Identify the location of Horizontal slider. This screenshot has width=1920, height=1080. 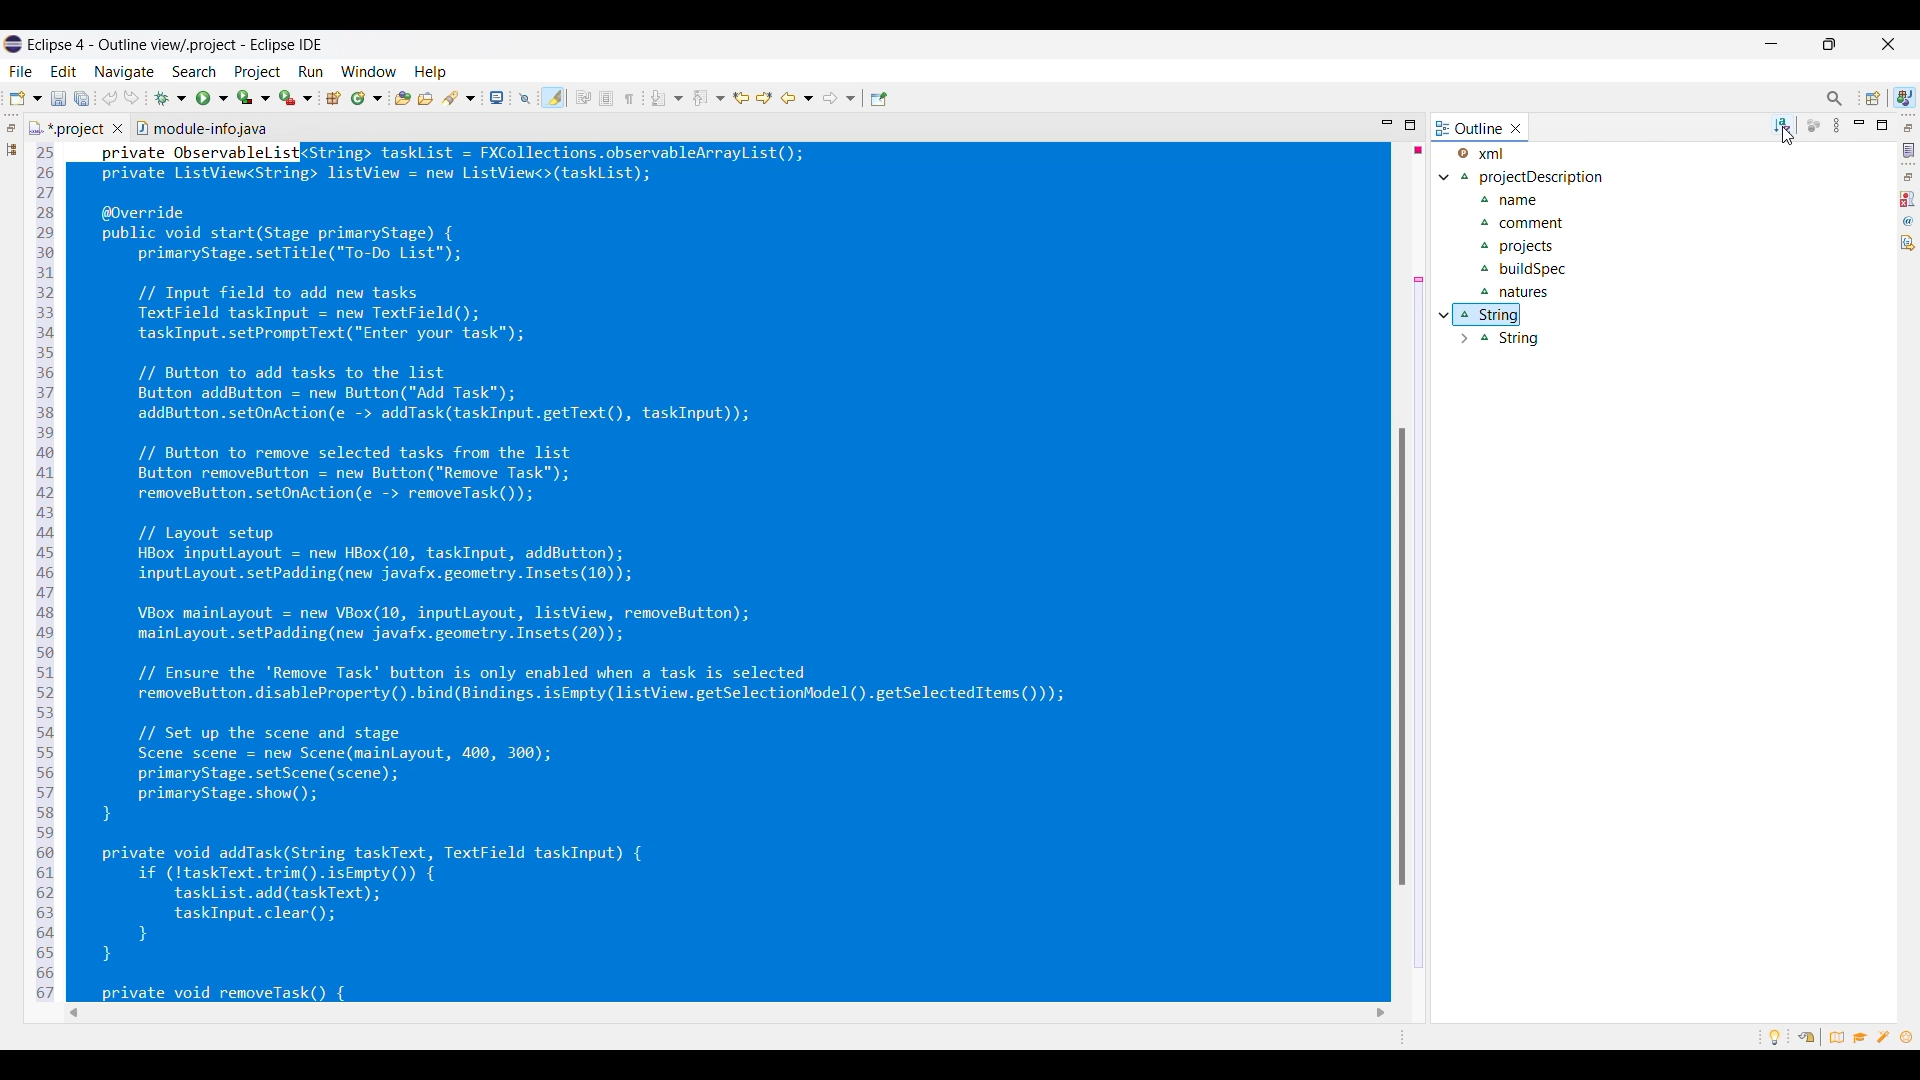
(963, 1013).